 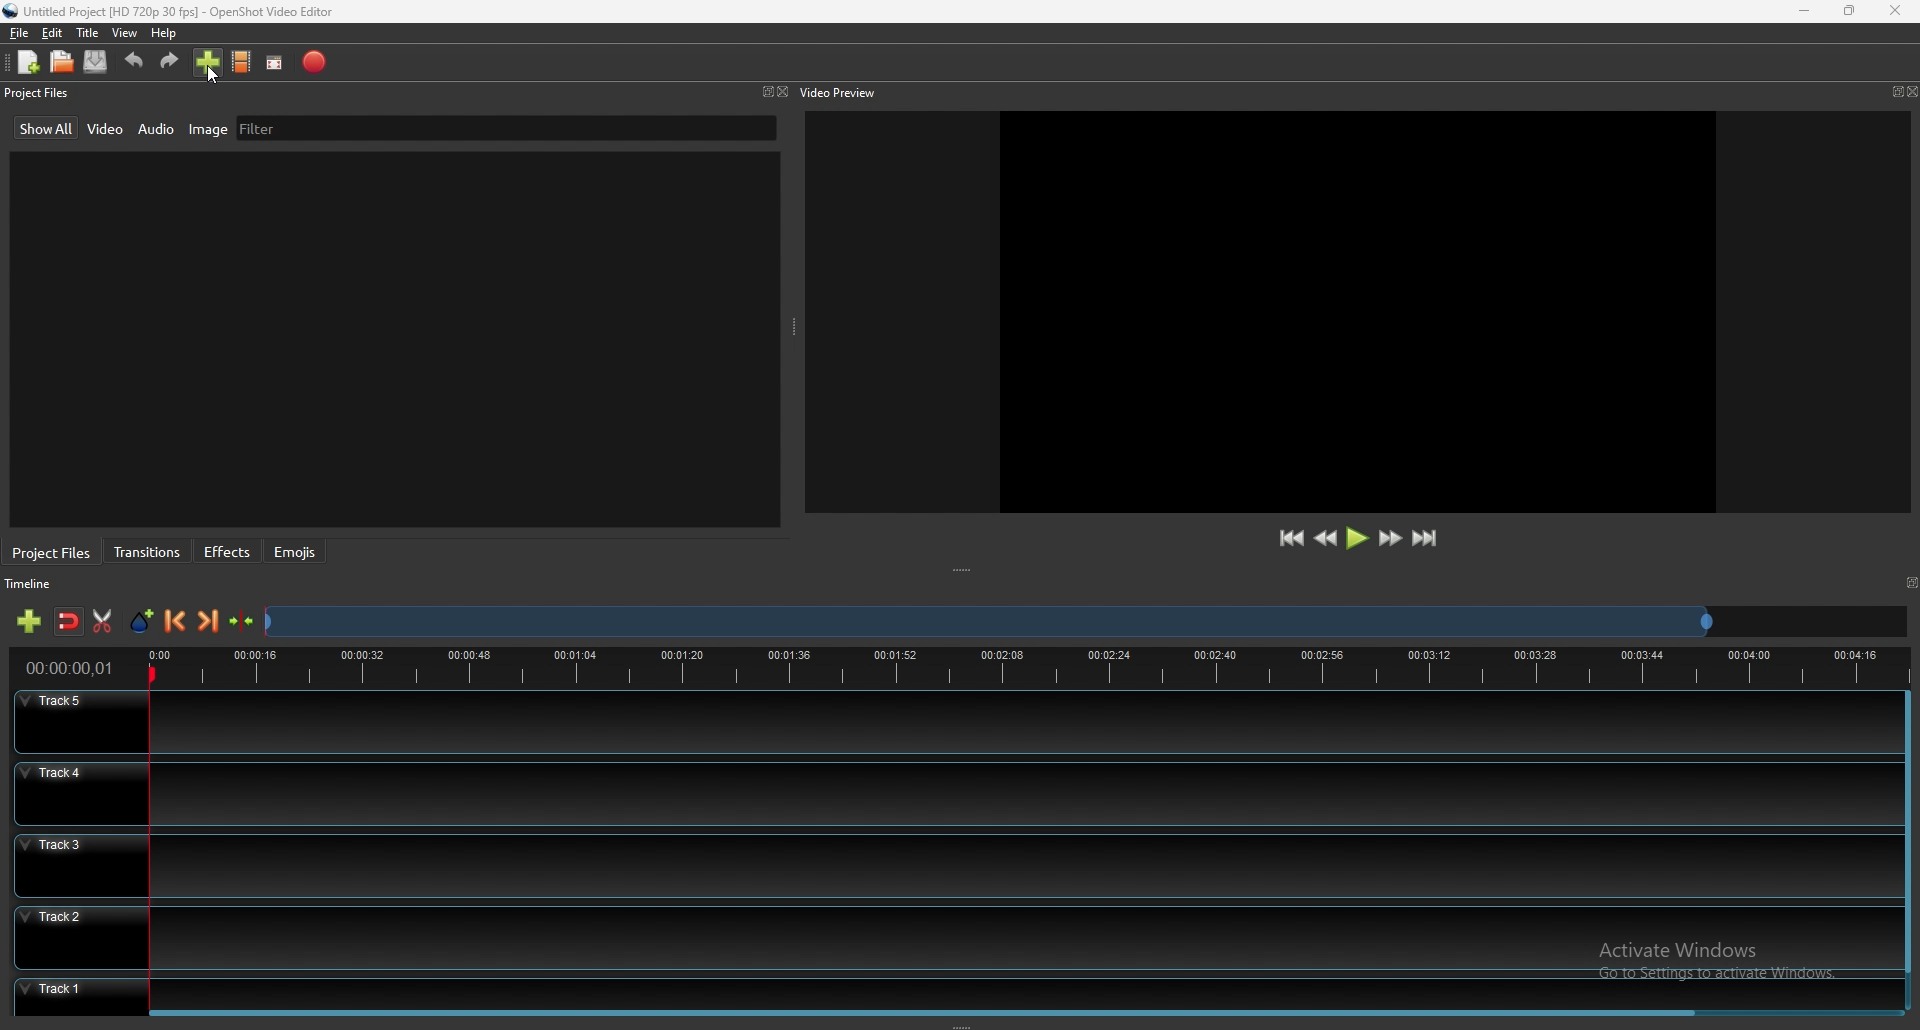 What do you see at coordinates (1913, 91) in the screenshot?
I see `close` at bounding box center [1913, 91].